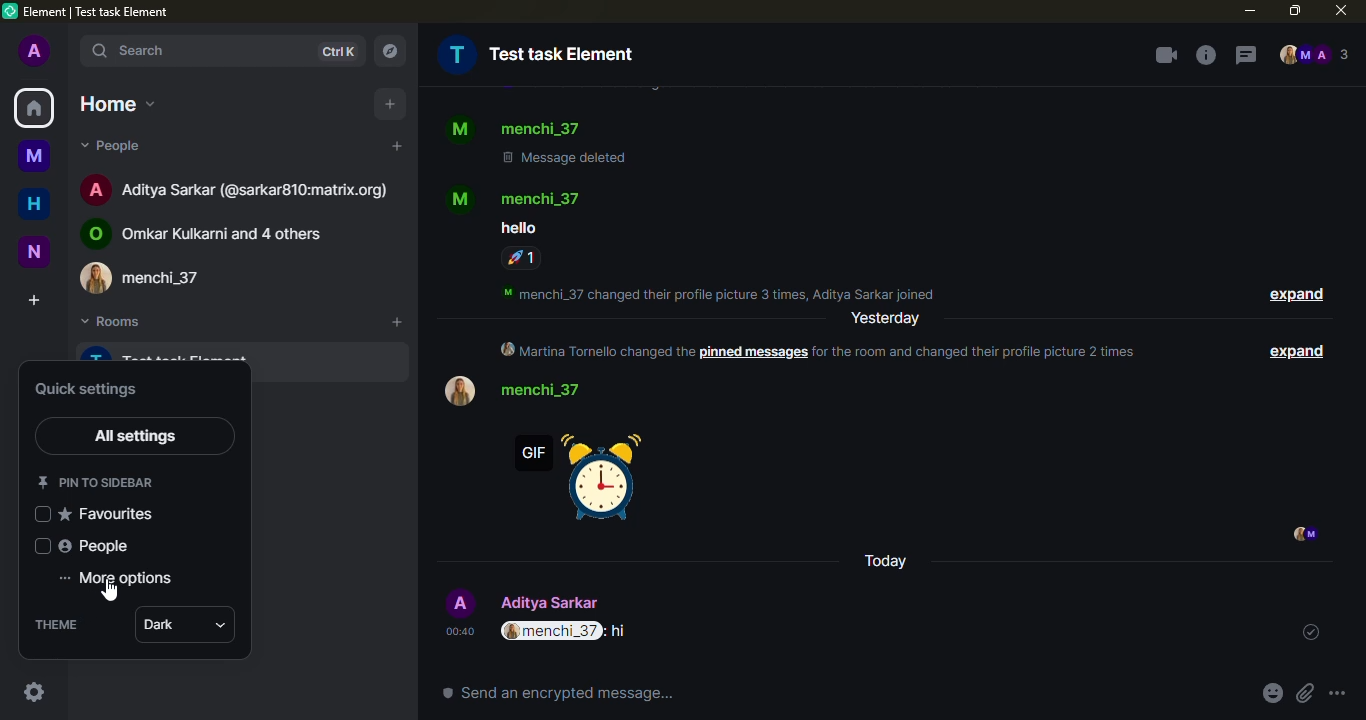  I want to click on select, so click(44, 547).